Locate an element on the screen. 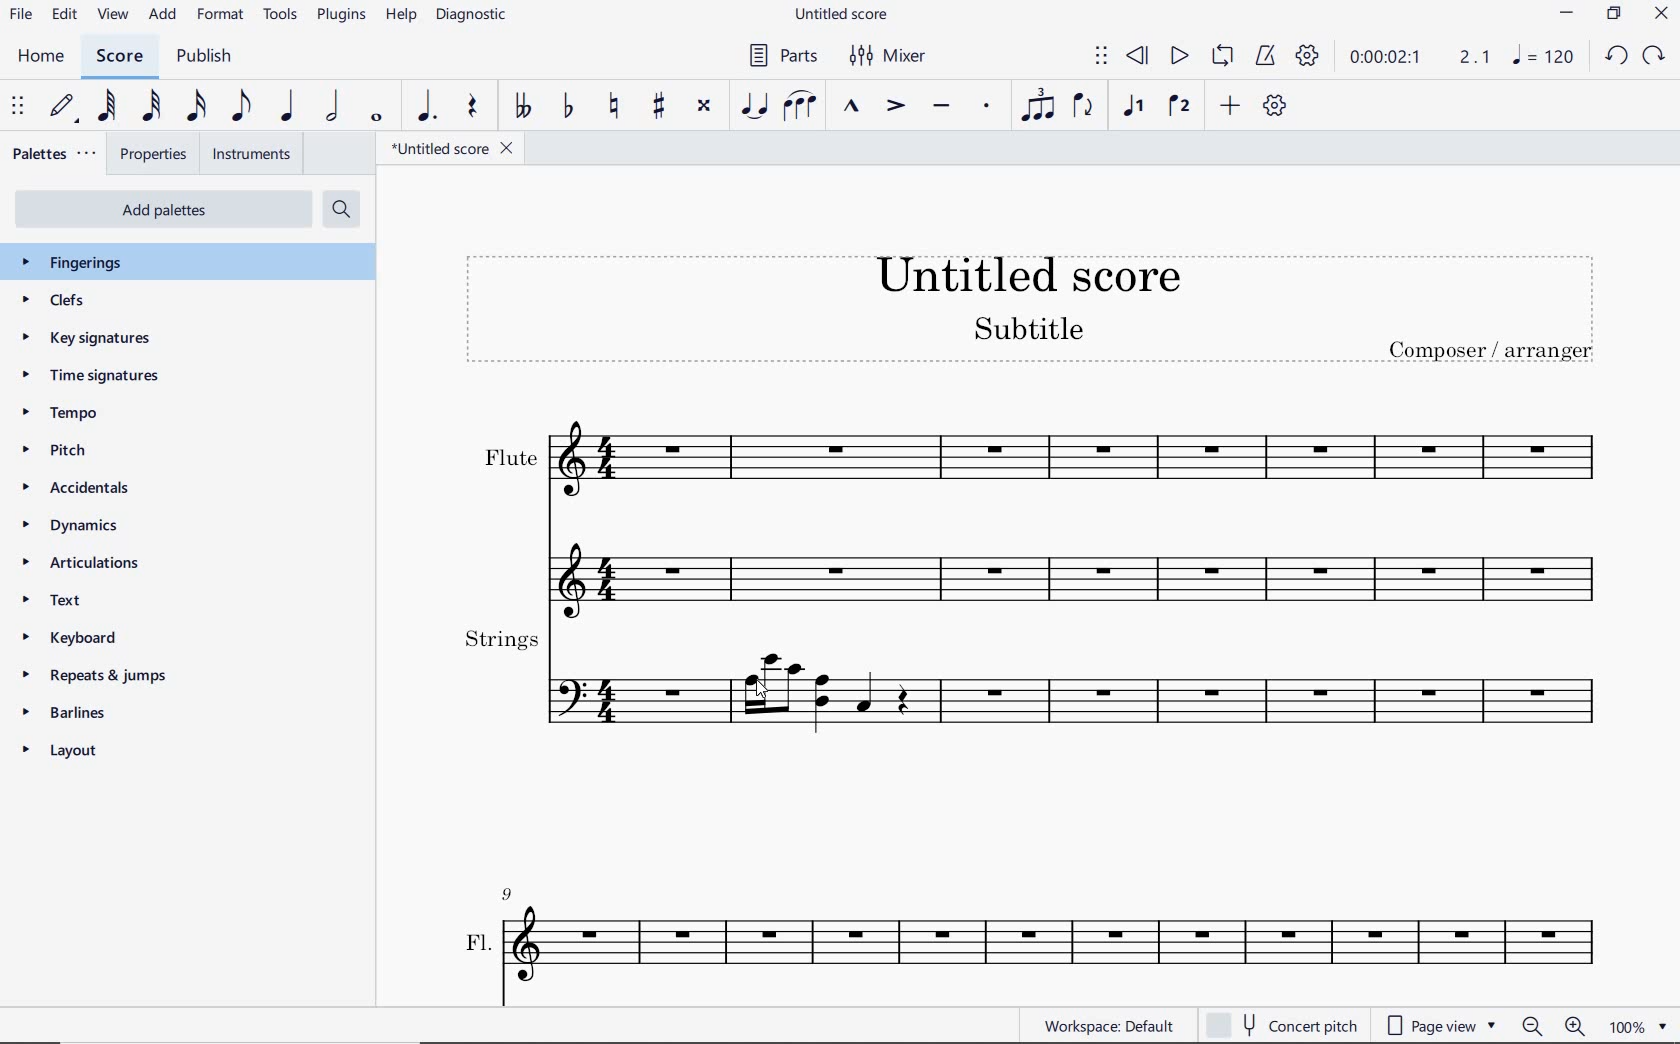 This screenshot has height=1044, width=1680. Play time is located at coordinates (1419, 57).